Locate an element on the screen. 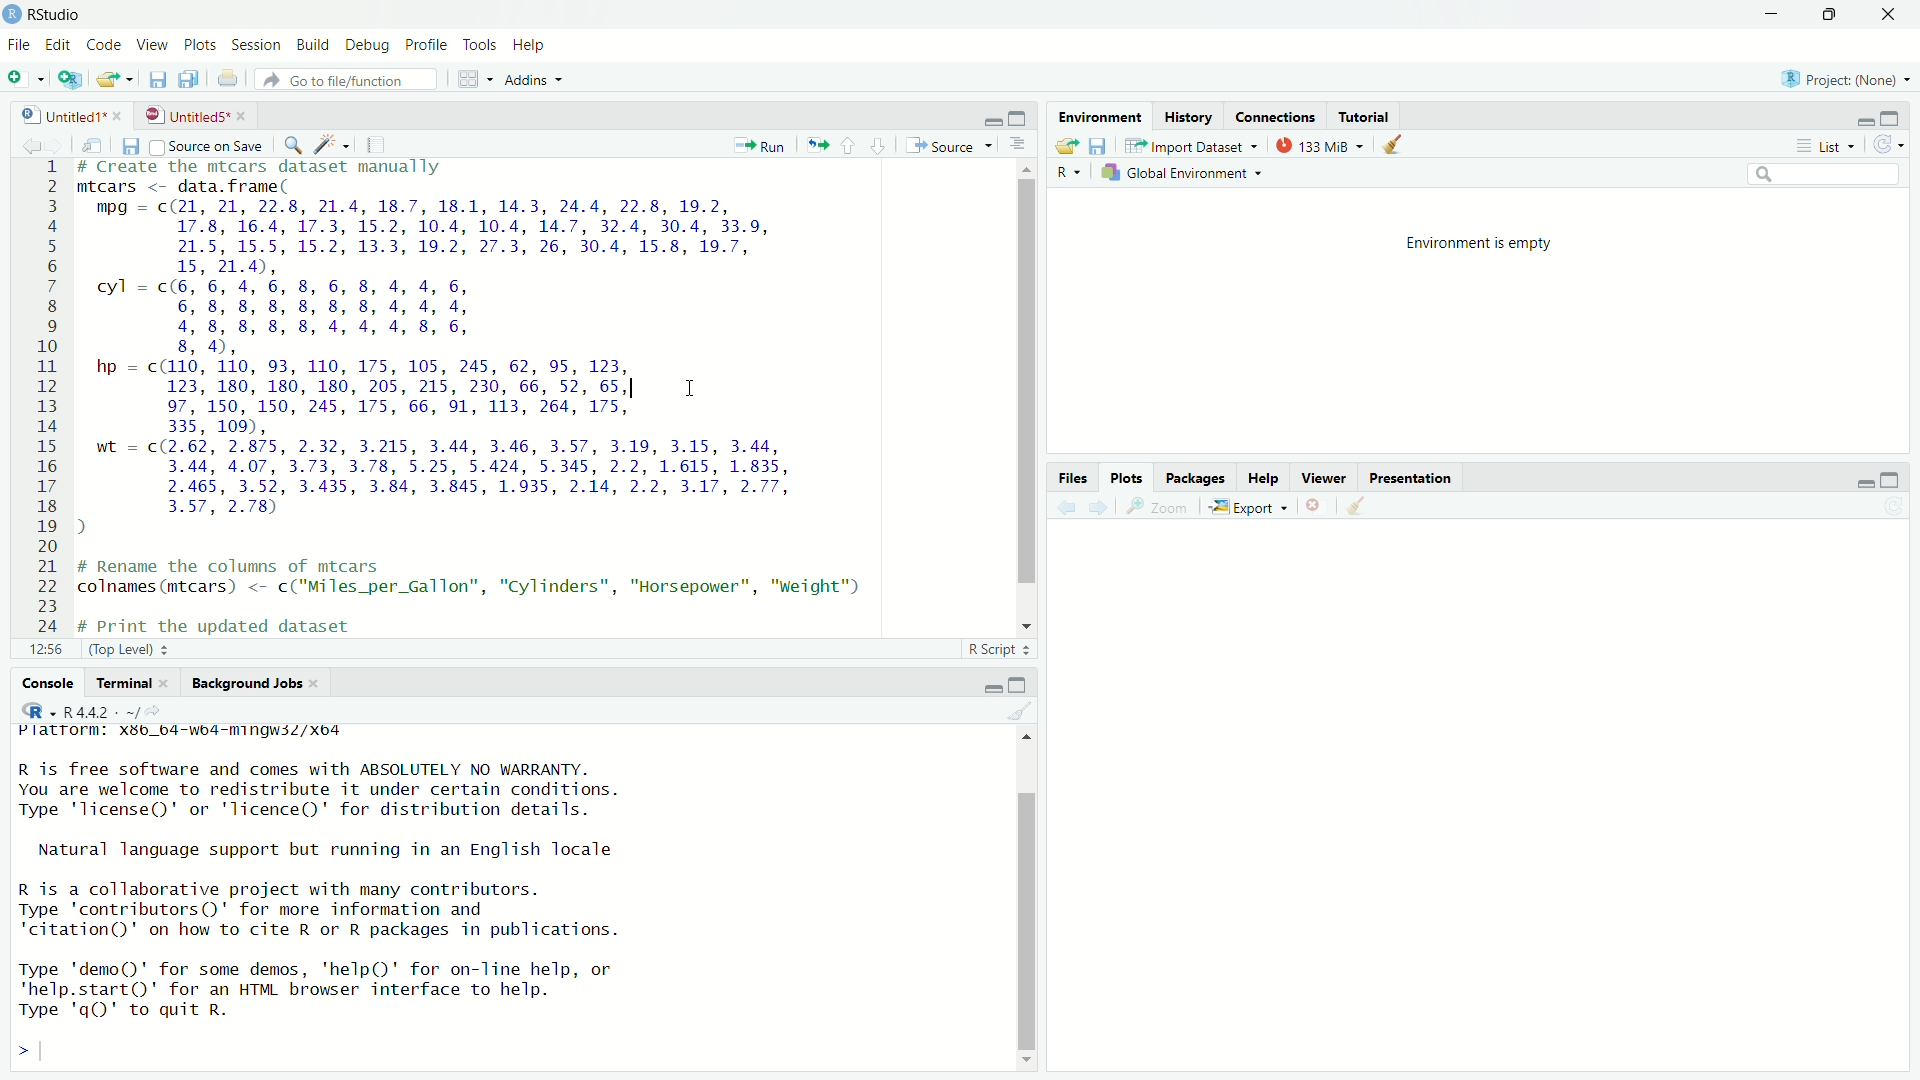 The image size is (1920, 1080). close is located at coordinates (1886, 13).